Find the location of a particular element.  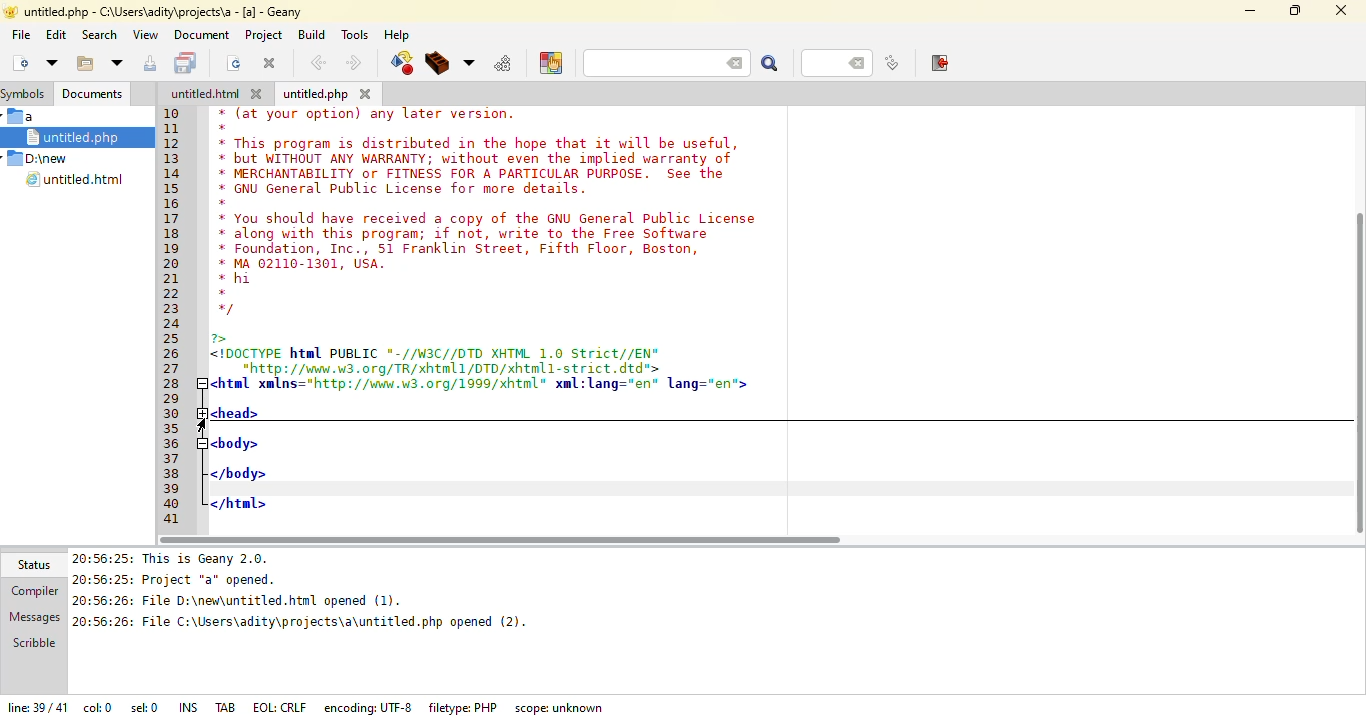

choose more is located at coordinates (469, 64).